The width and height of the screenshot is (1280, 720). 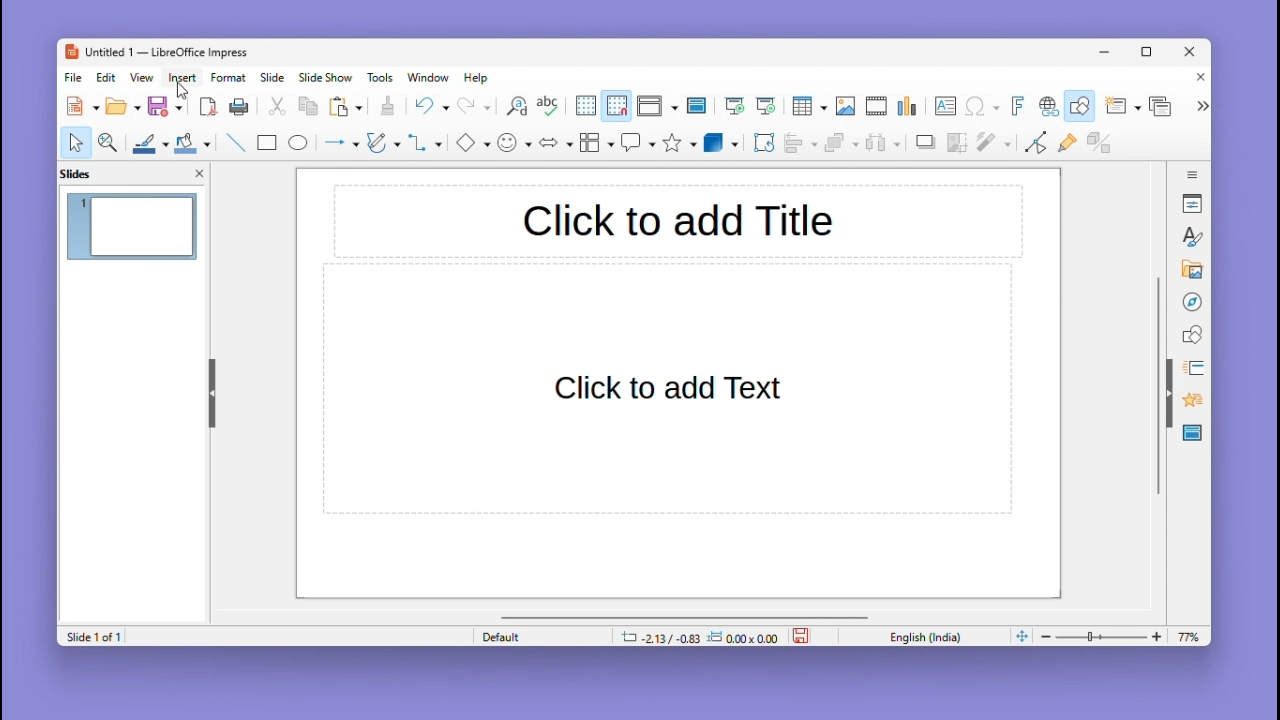 I want to click on find and replace, so click(x=515, y=106).